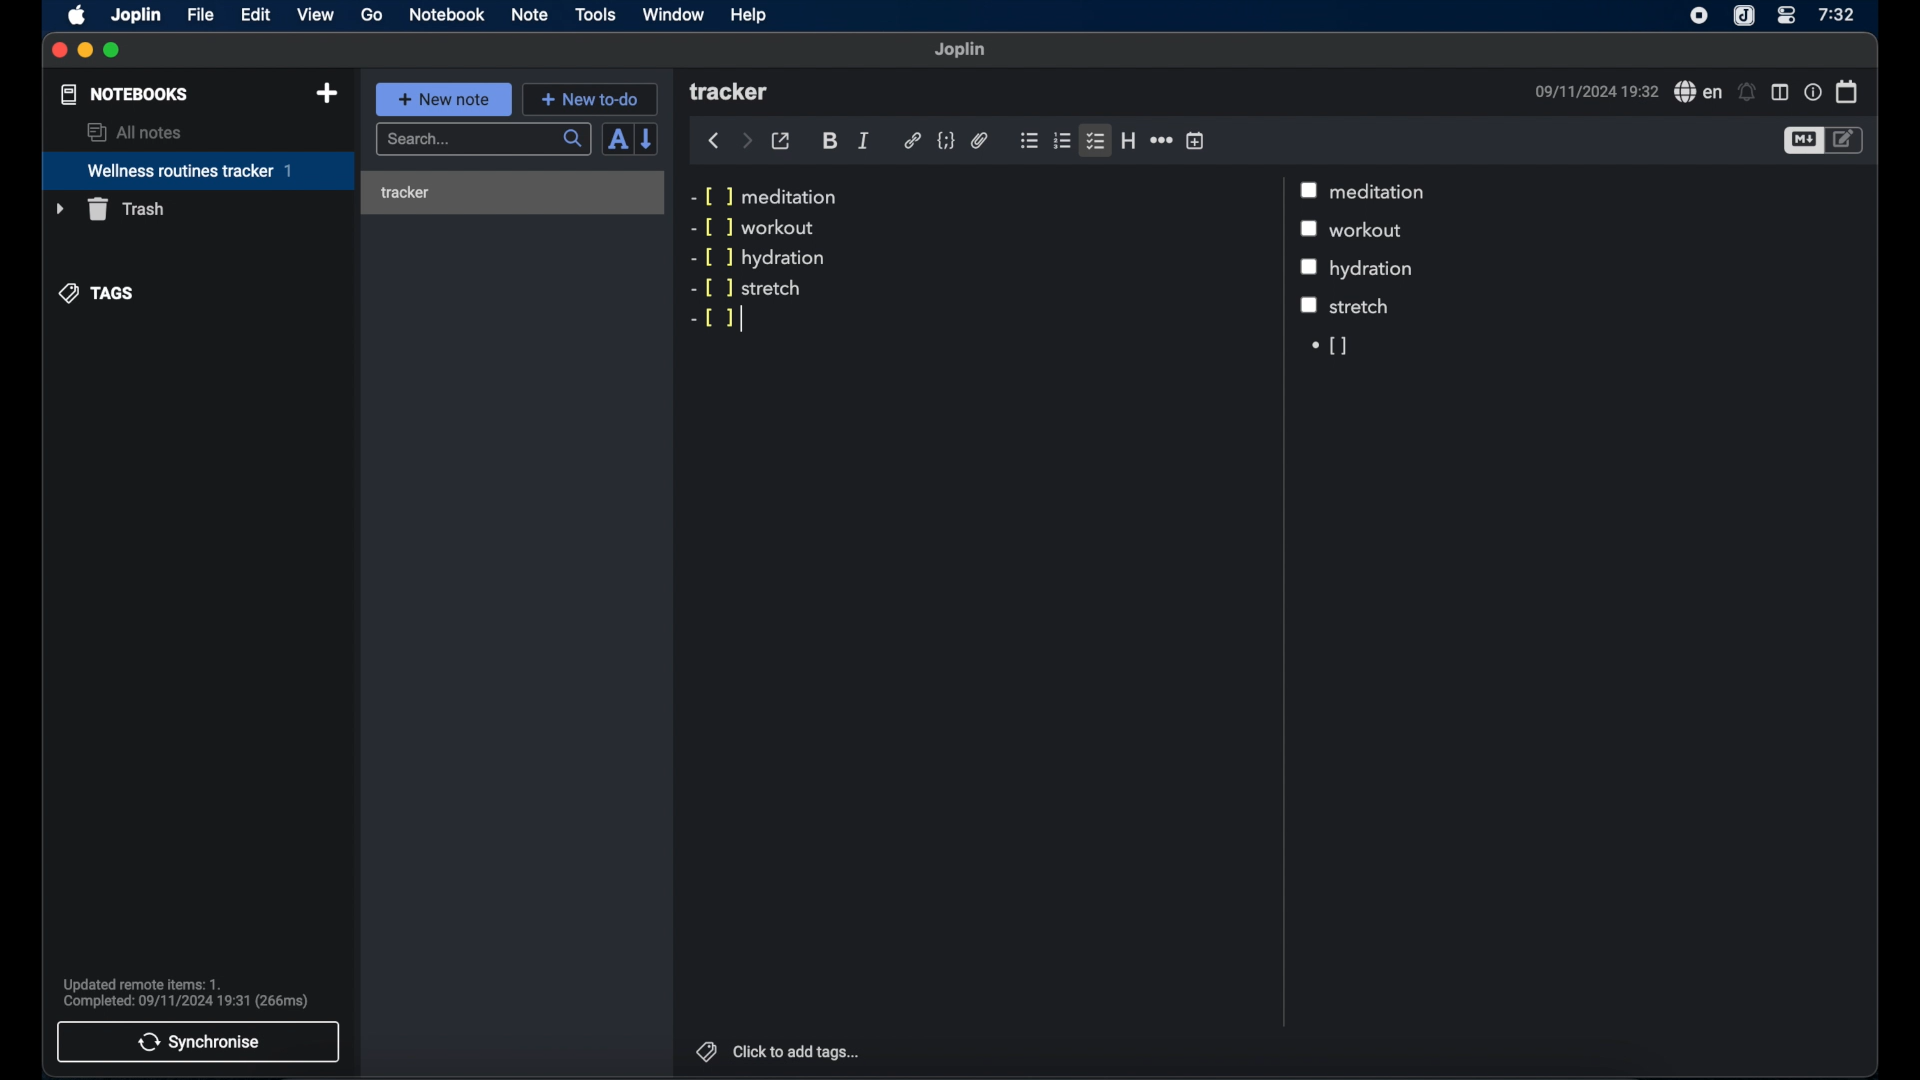 This screenshot has width=1920, height=1080. What do you see at coordinates (447, 15) in the screenshot?
I see `notebook` at bounding box center [447, 15].